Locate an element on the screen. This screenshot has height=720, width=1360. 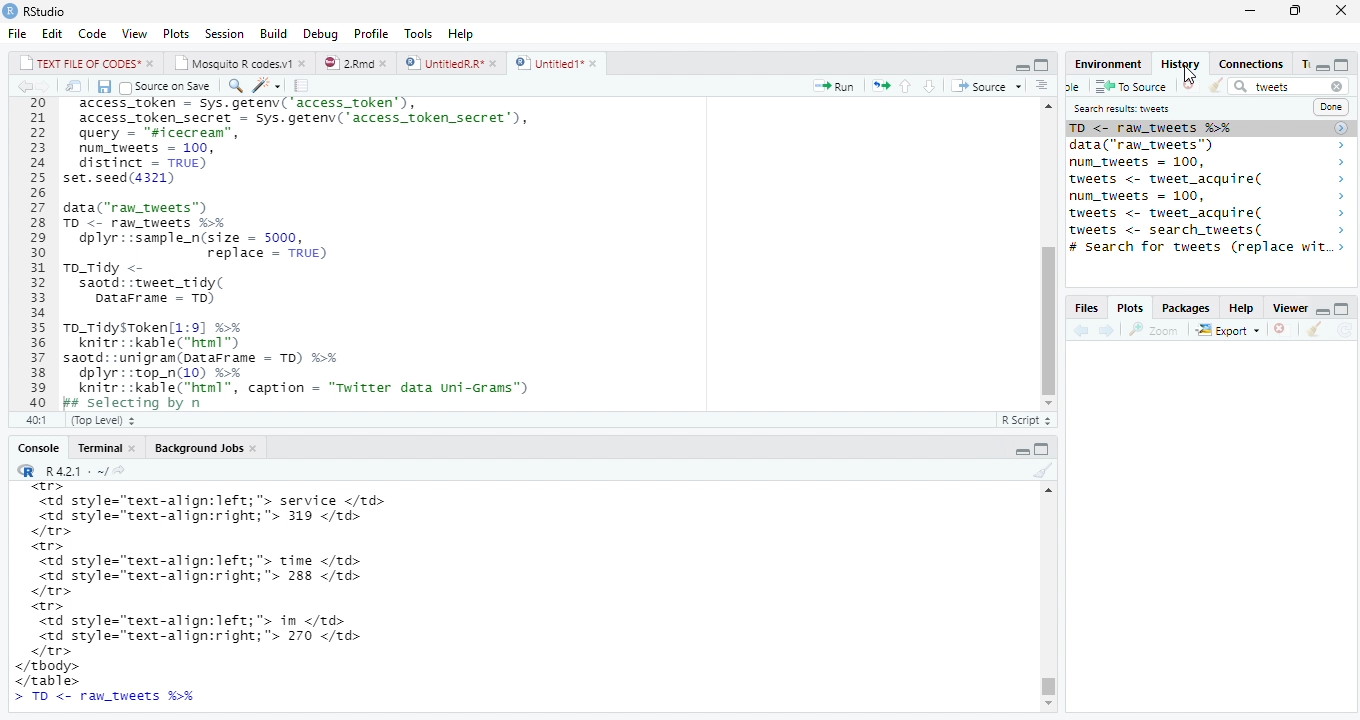
+ Source is located at coordinates (992, 86).